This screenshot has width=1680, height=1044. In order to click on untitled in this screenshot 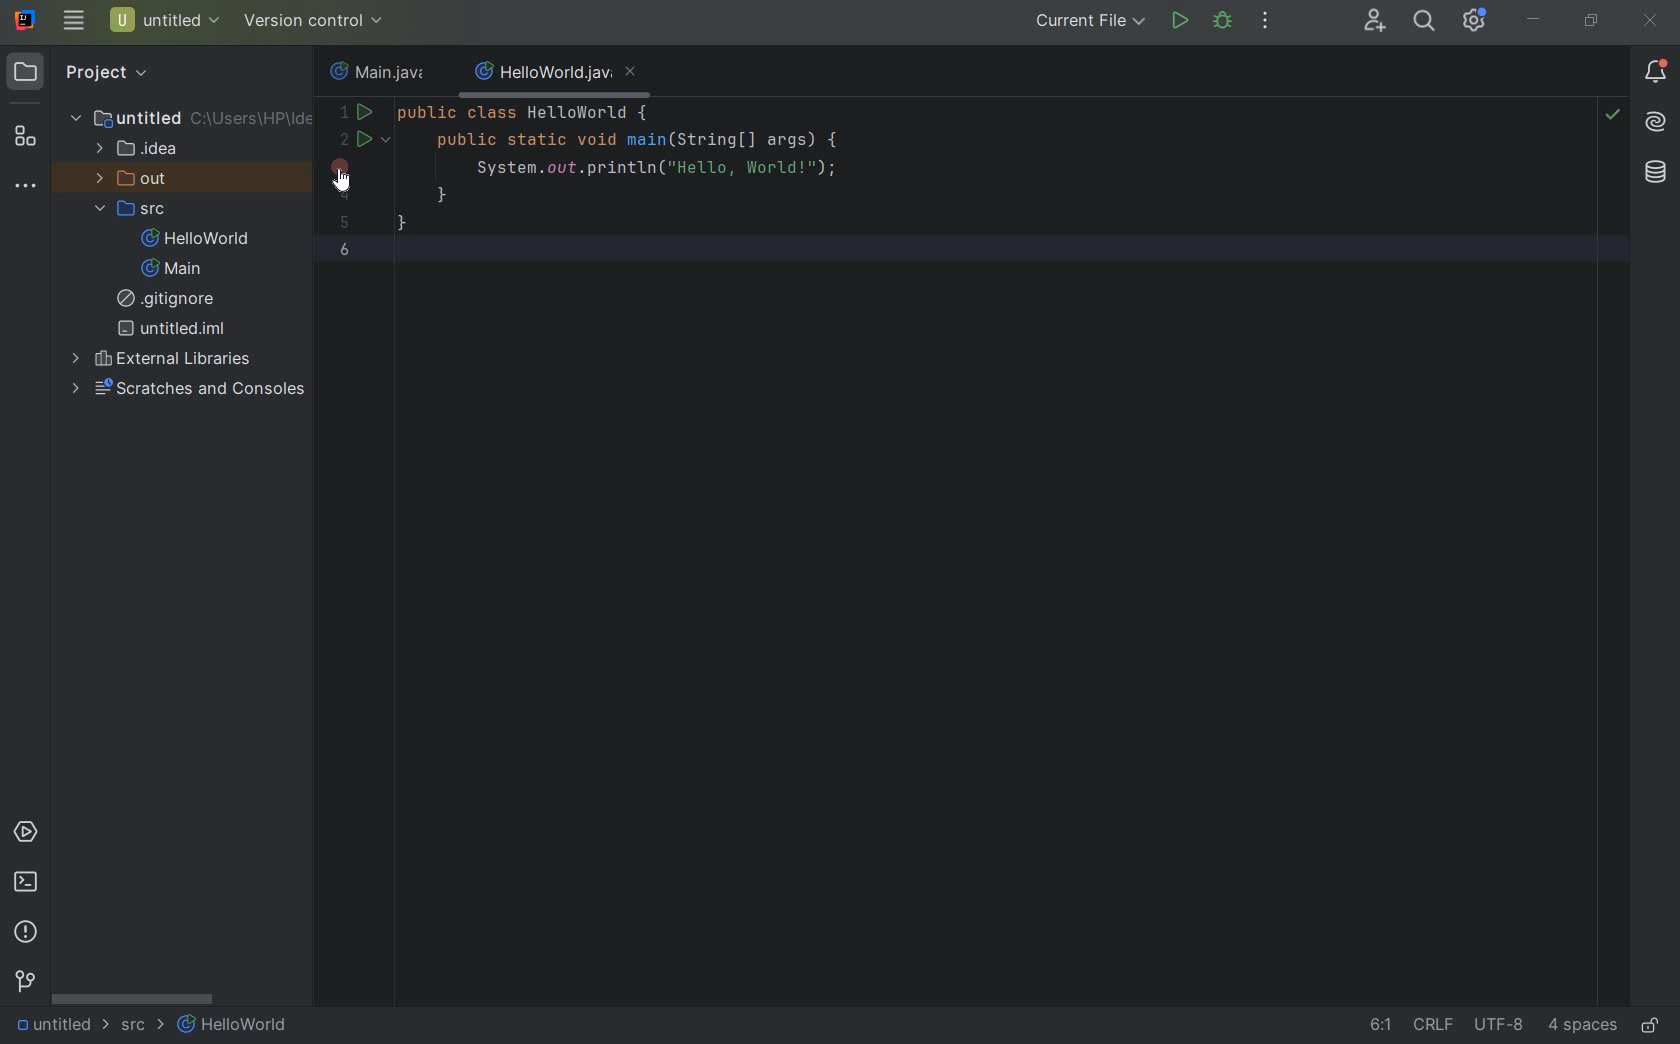, I will do `click(192, 117)`.